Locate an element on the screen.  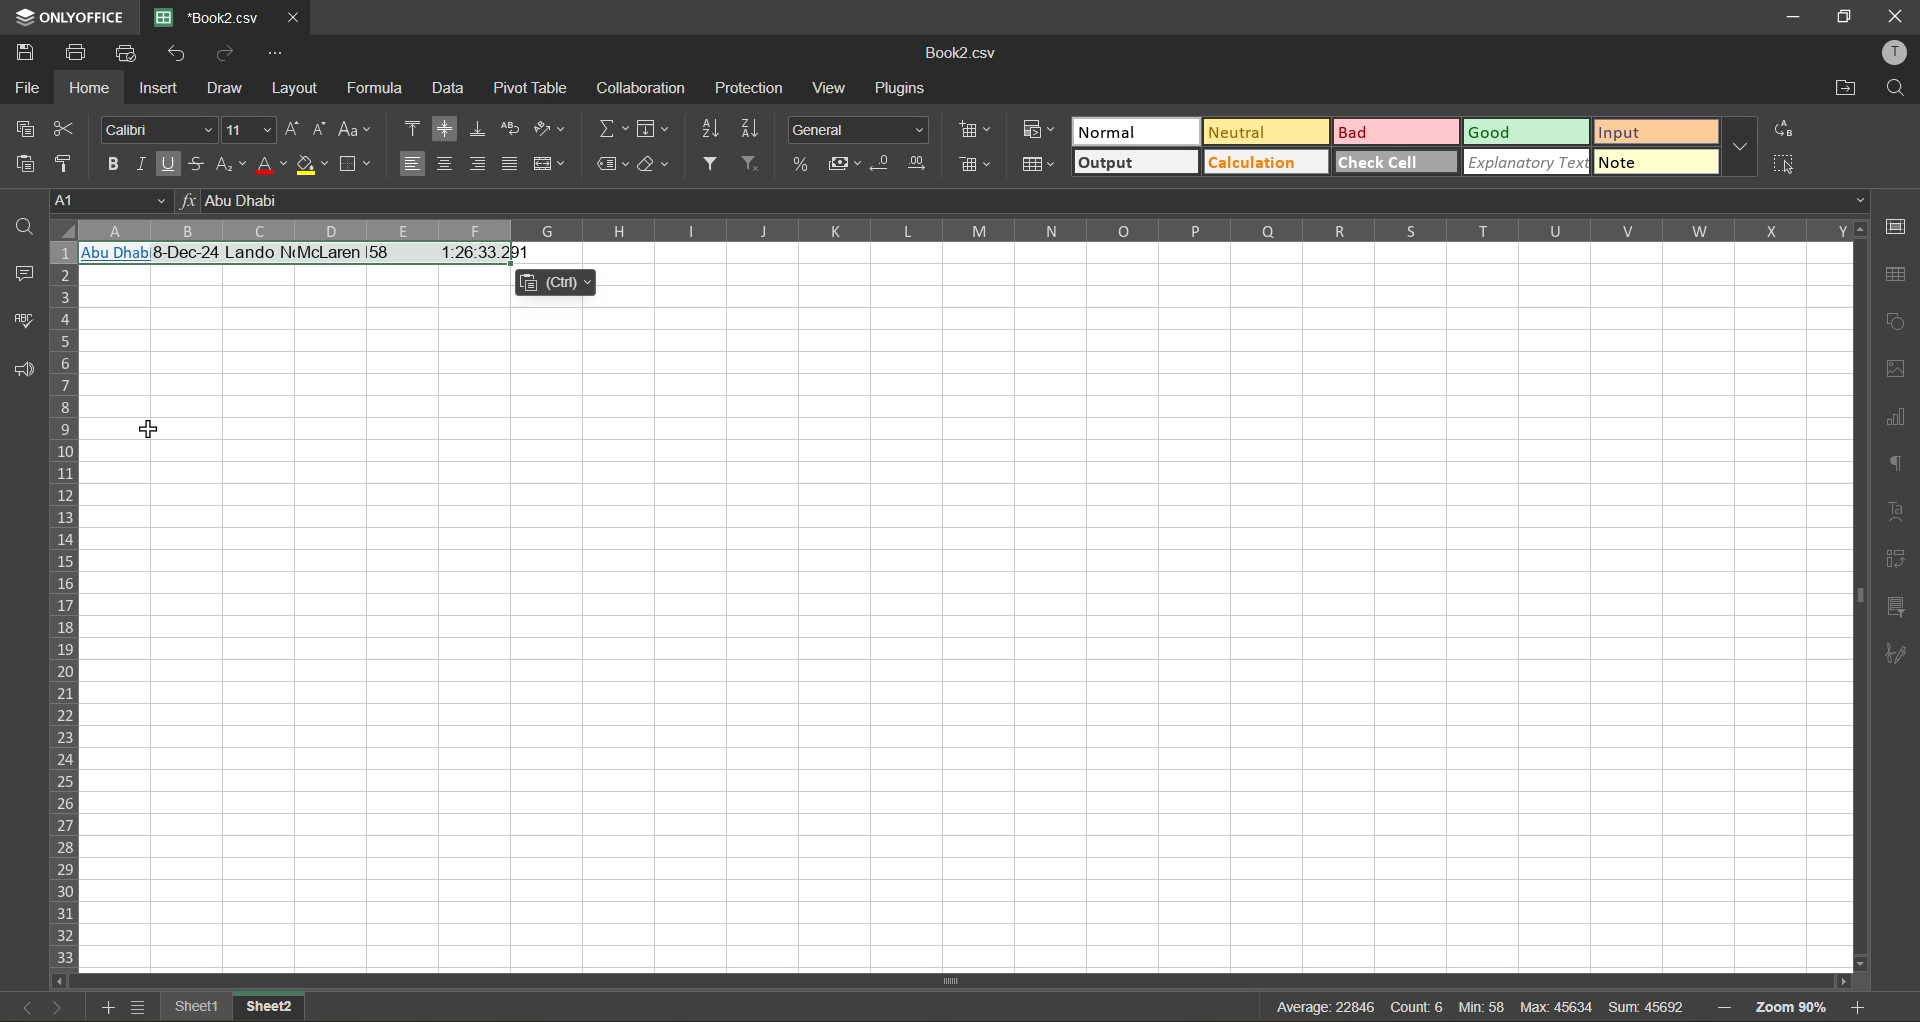
save is located at coordinates (25, 51).